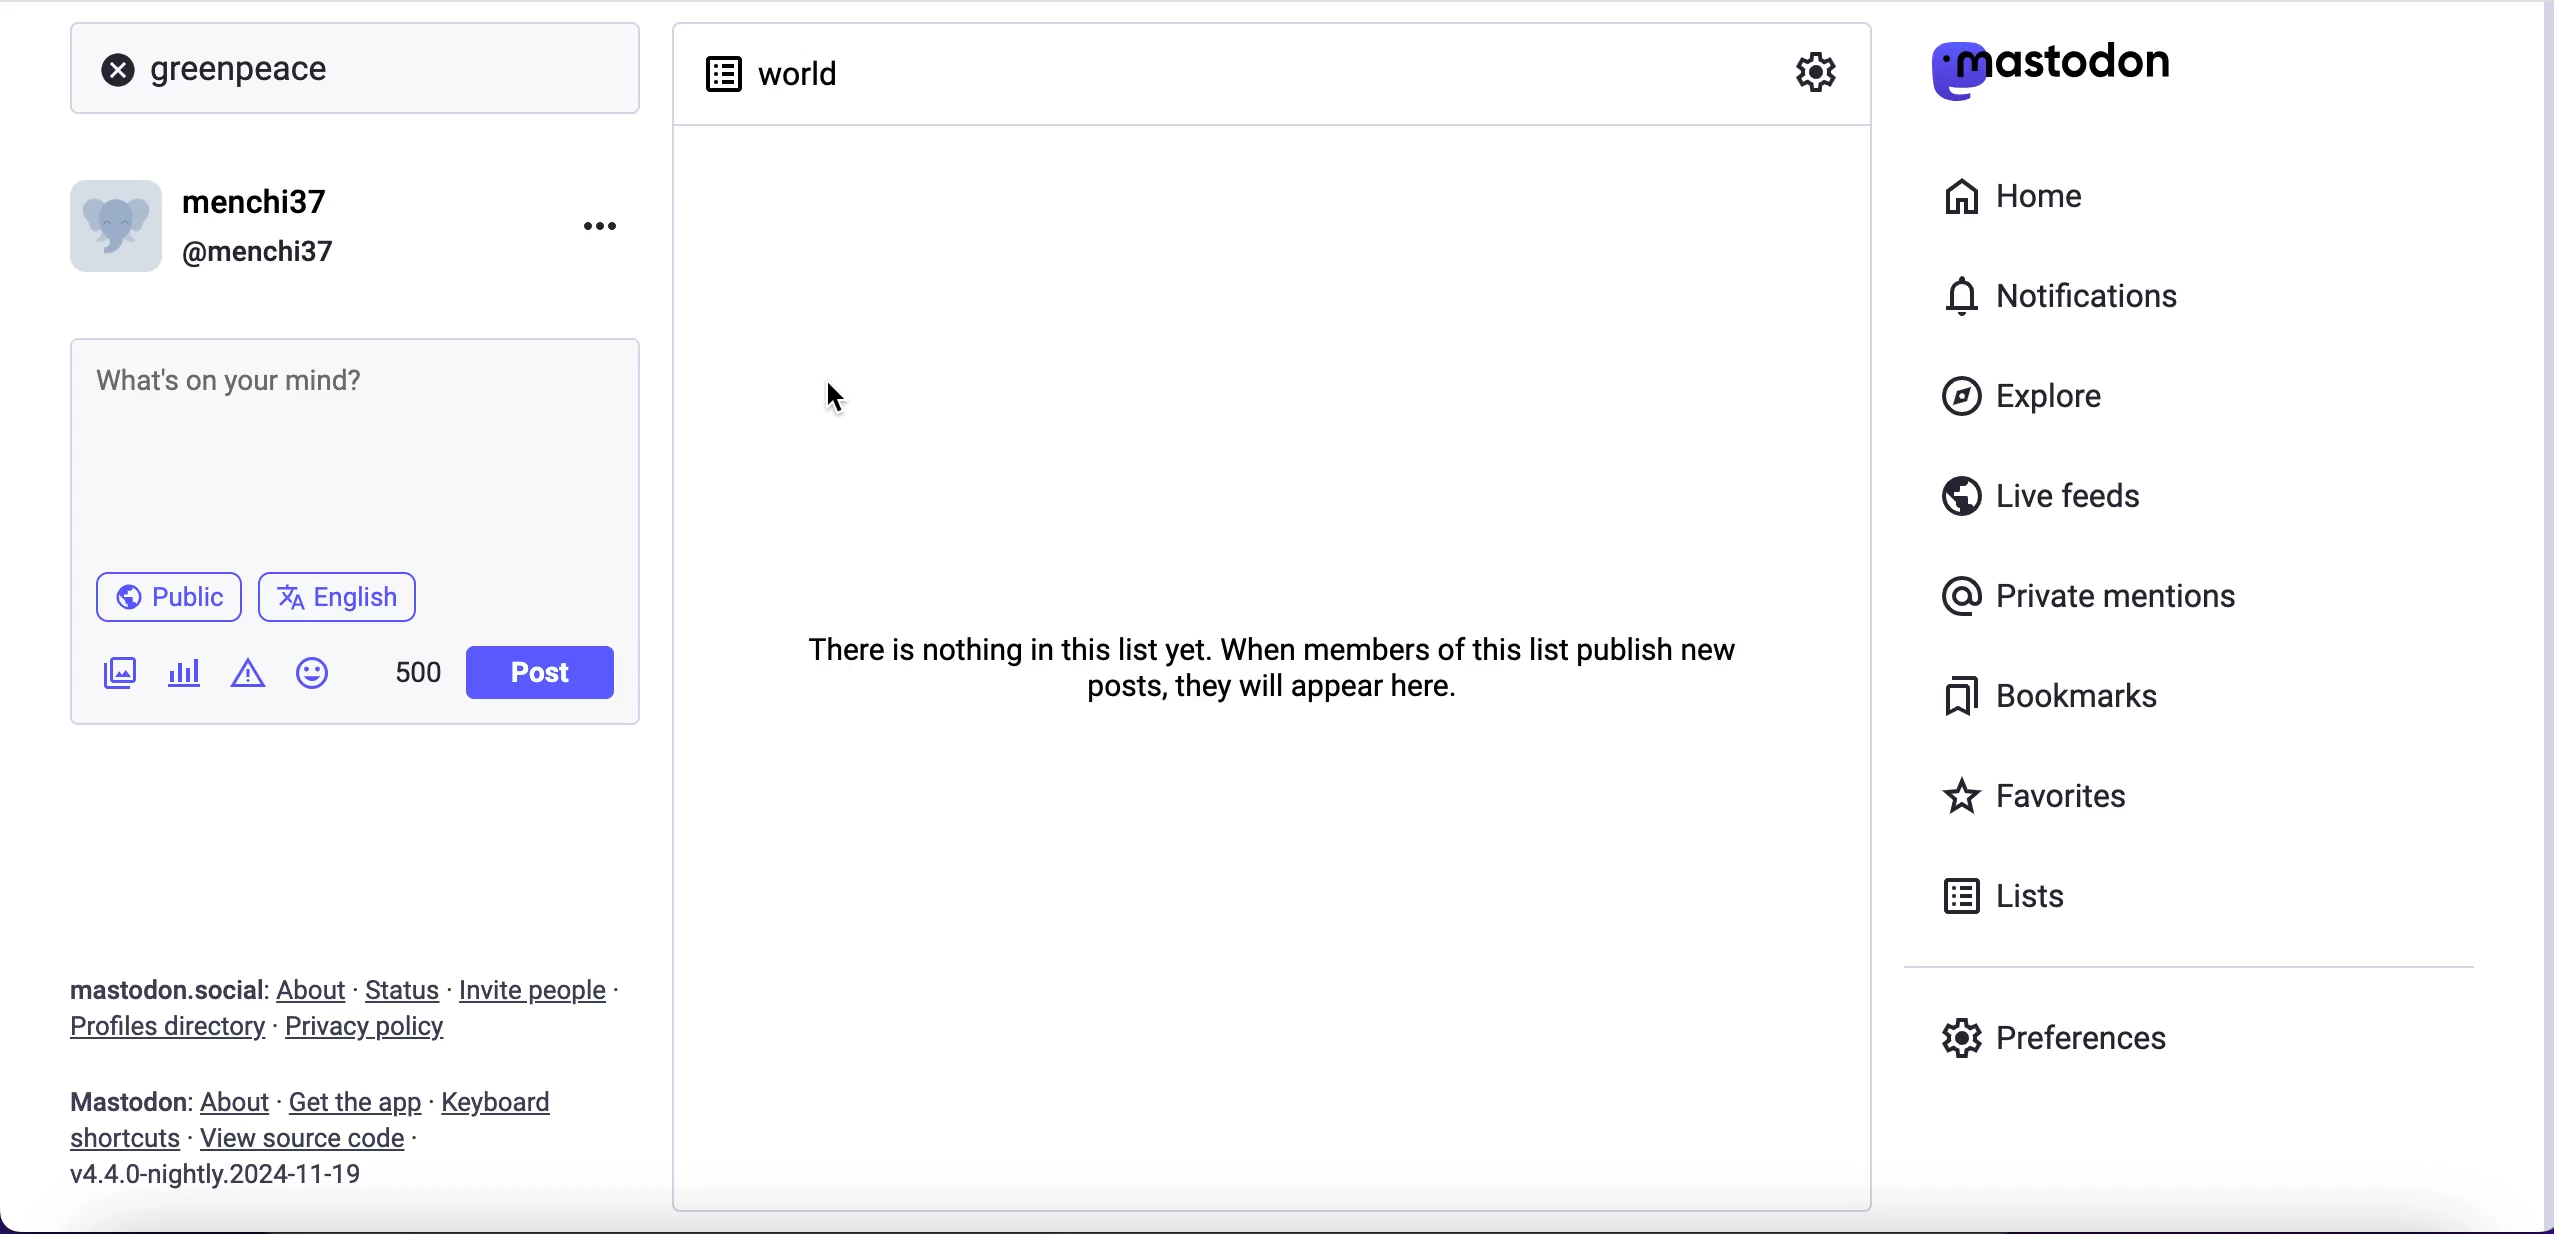 Image resolution: width=2554 pixels, height=1234 pixels. What do you see at coordinates (503, 1105) in the screenshot?
I see `keyboard` at bounding box center [503, 1105].